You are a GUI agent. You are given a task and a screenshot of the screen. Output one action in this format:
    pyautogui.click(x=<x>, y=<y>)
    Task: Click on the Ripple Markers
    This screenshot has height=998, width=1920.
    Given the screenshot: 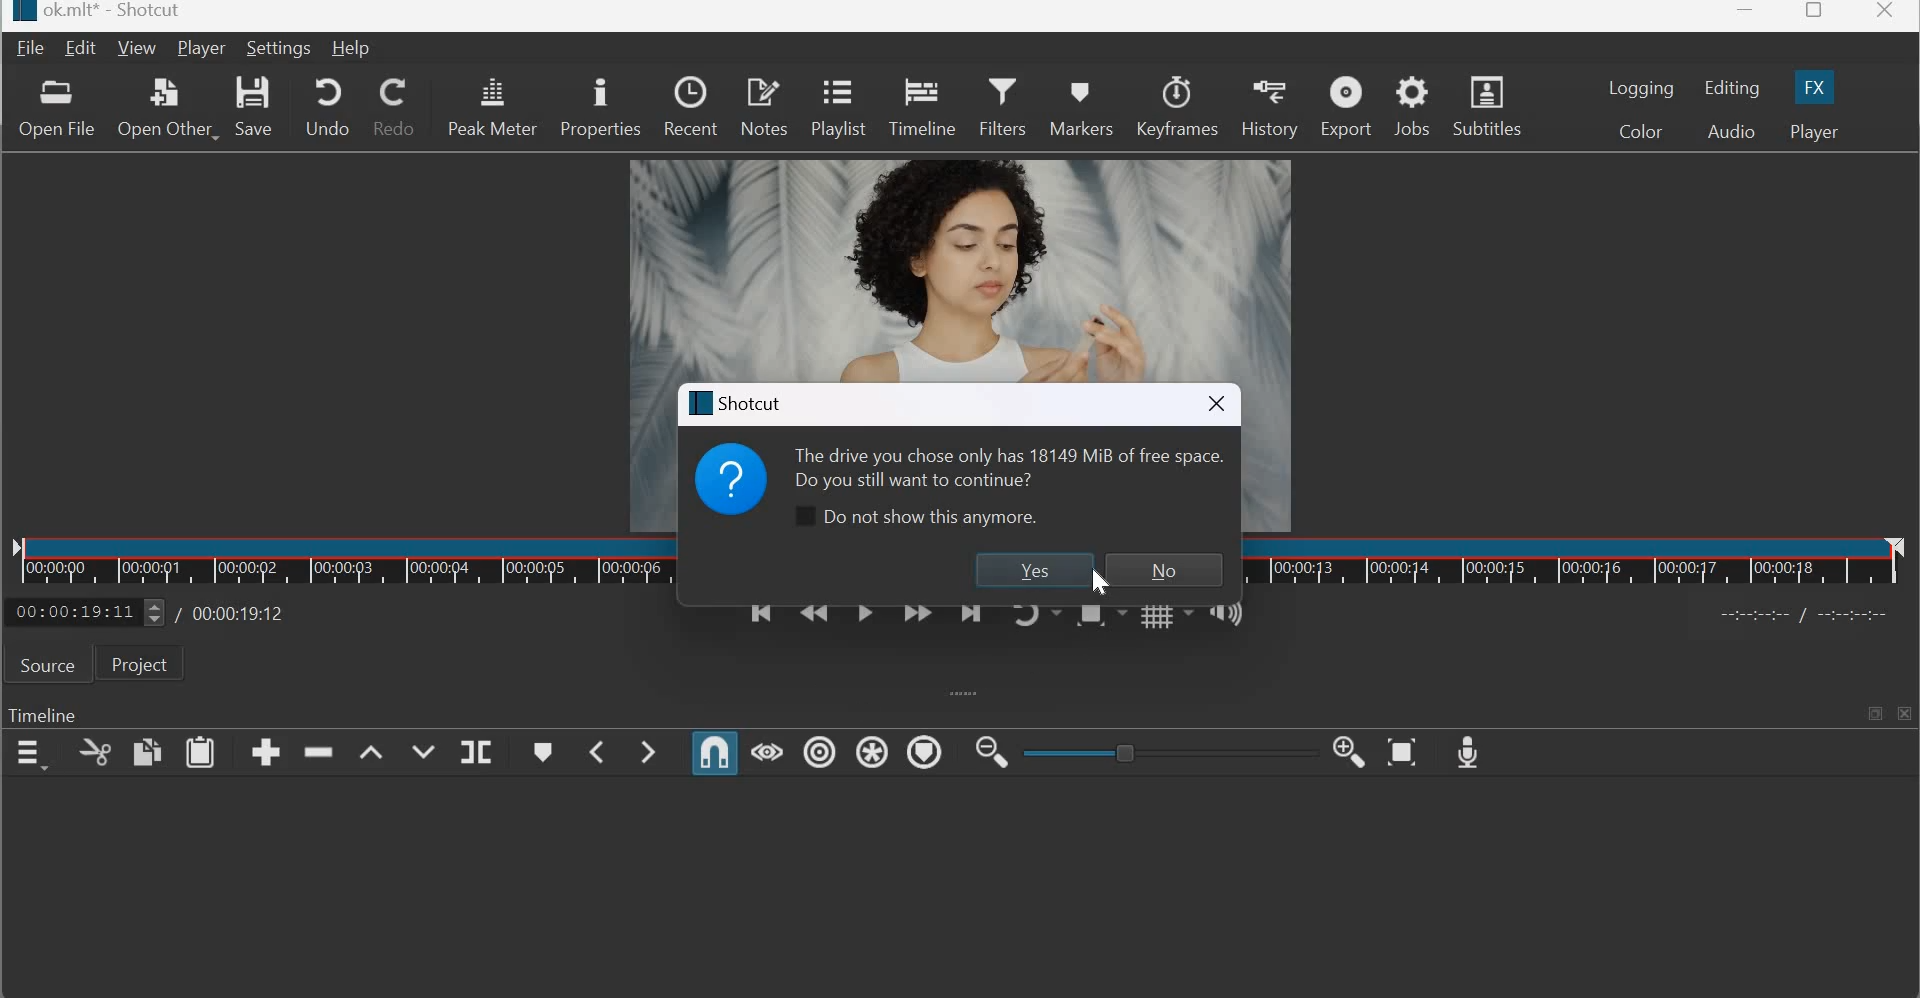 What is the action you would take?
    pyautogui.click(x=925, y=756)
    